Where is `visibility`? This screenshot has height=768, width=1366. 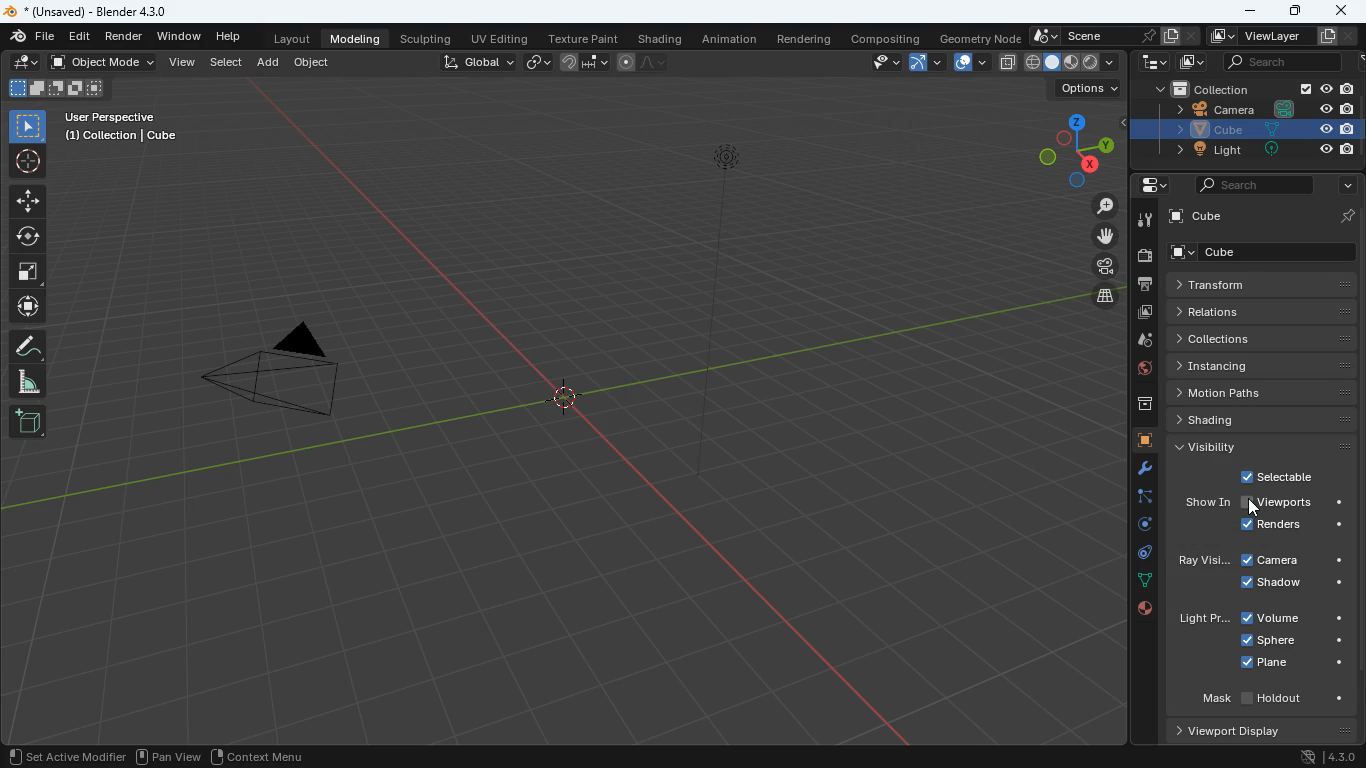 visibility is located at coordinates (1264, 446).